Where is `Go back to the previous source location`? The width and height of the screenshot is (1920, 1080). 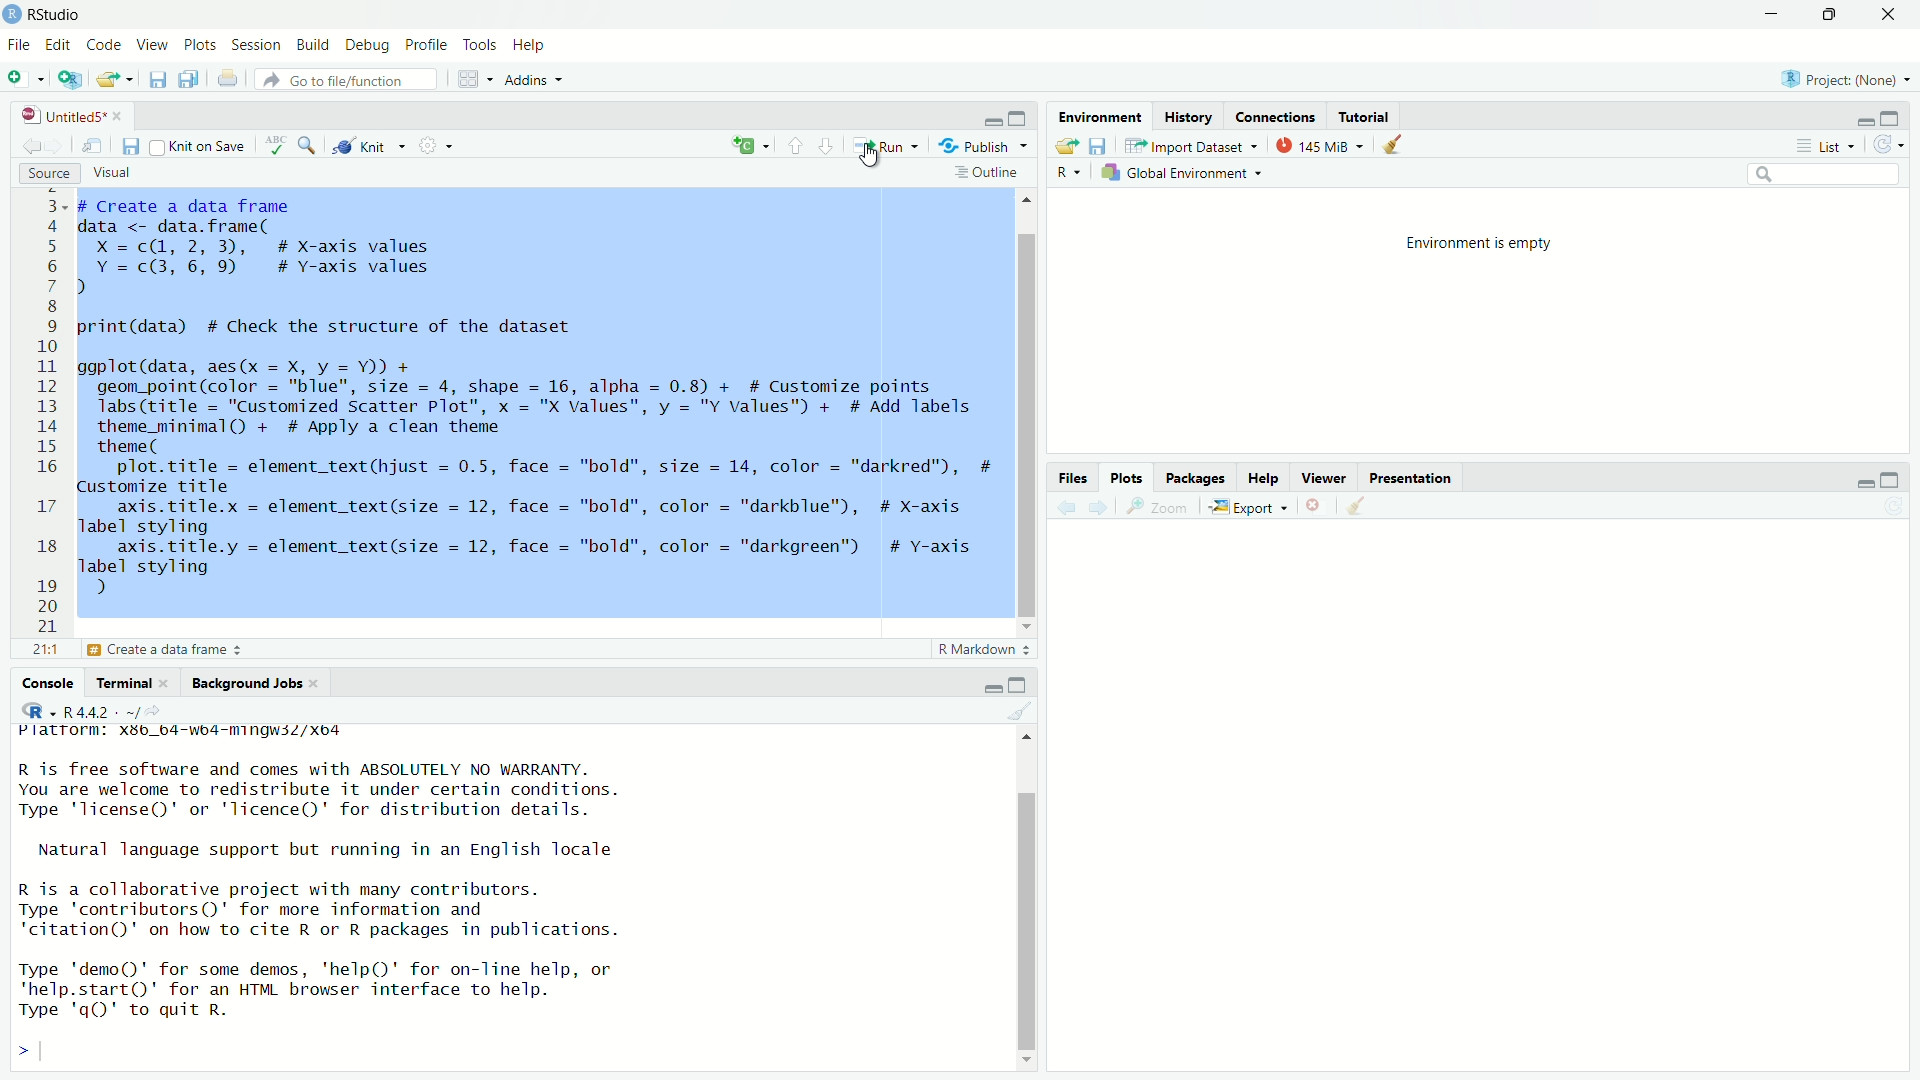 Go back to the previous source location is located at coordinates (32, 150).